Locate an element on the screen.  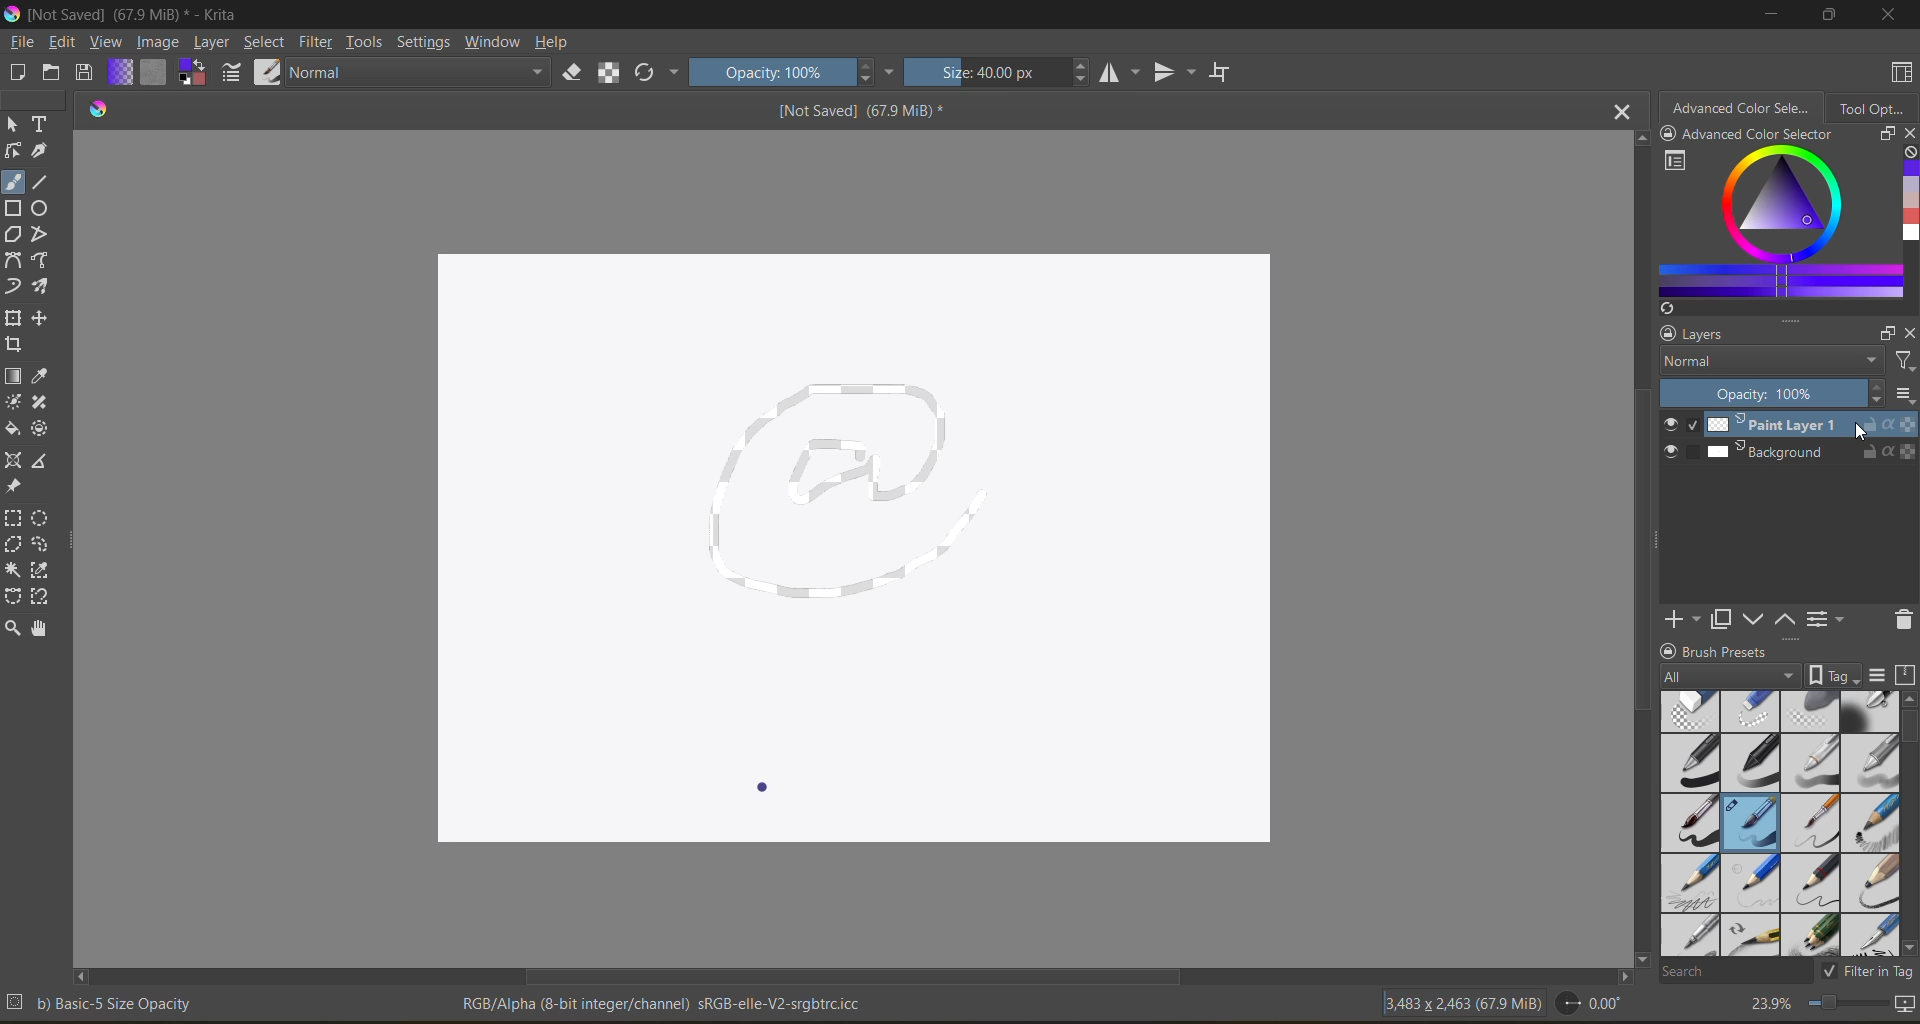
move a layer is located at coordinates (39, 318).